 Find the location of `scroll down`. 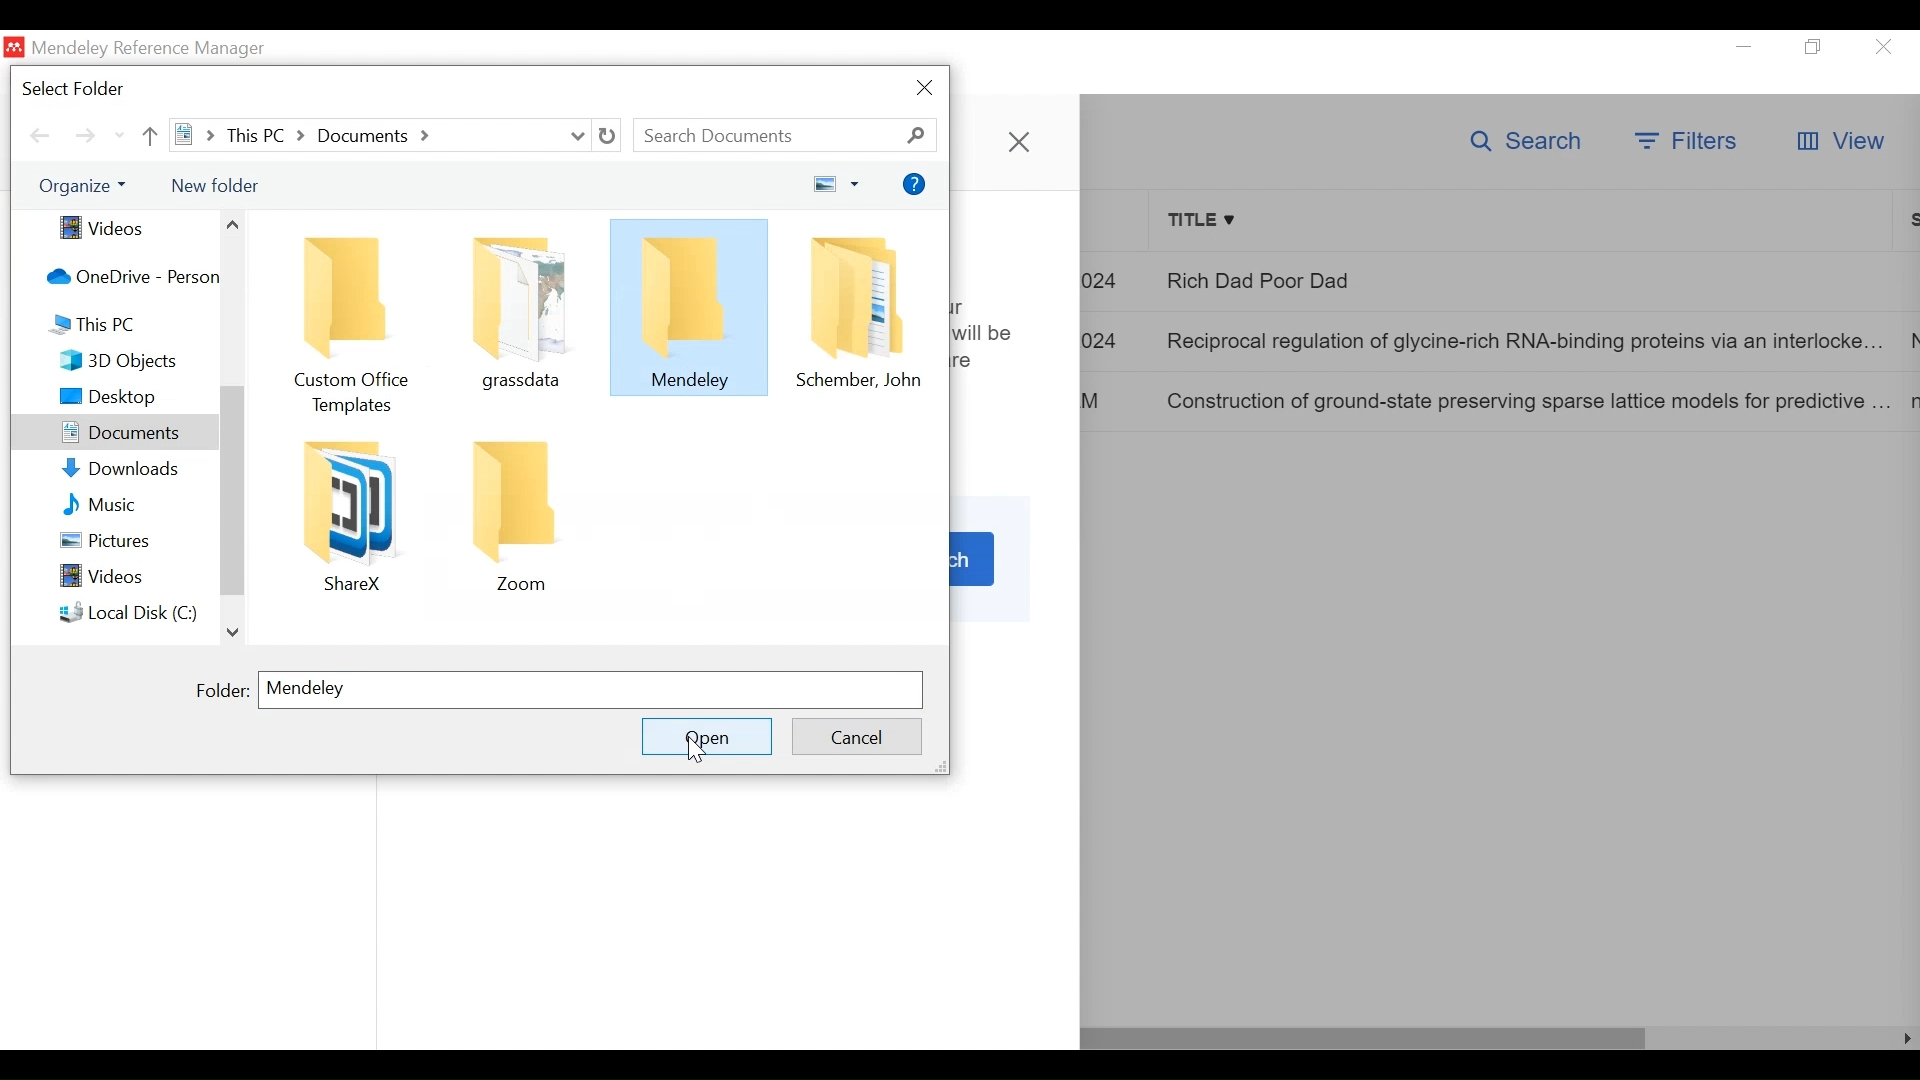

scroll down is located at coordinates (120, 137).